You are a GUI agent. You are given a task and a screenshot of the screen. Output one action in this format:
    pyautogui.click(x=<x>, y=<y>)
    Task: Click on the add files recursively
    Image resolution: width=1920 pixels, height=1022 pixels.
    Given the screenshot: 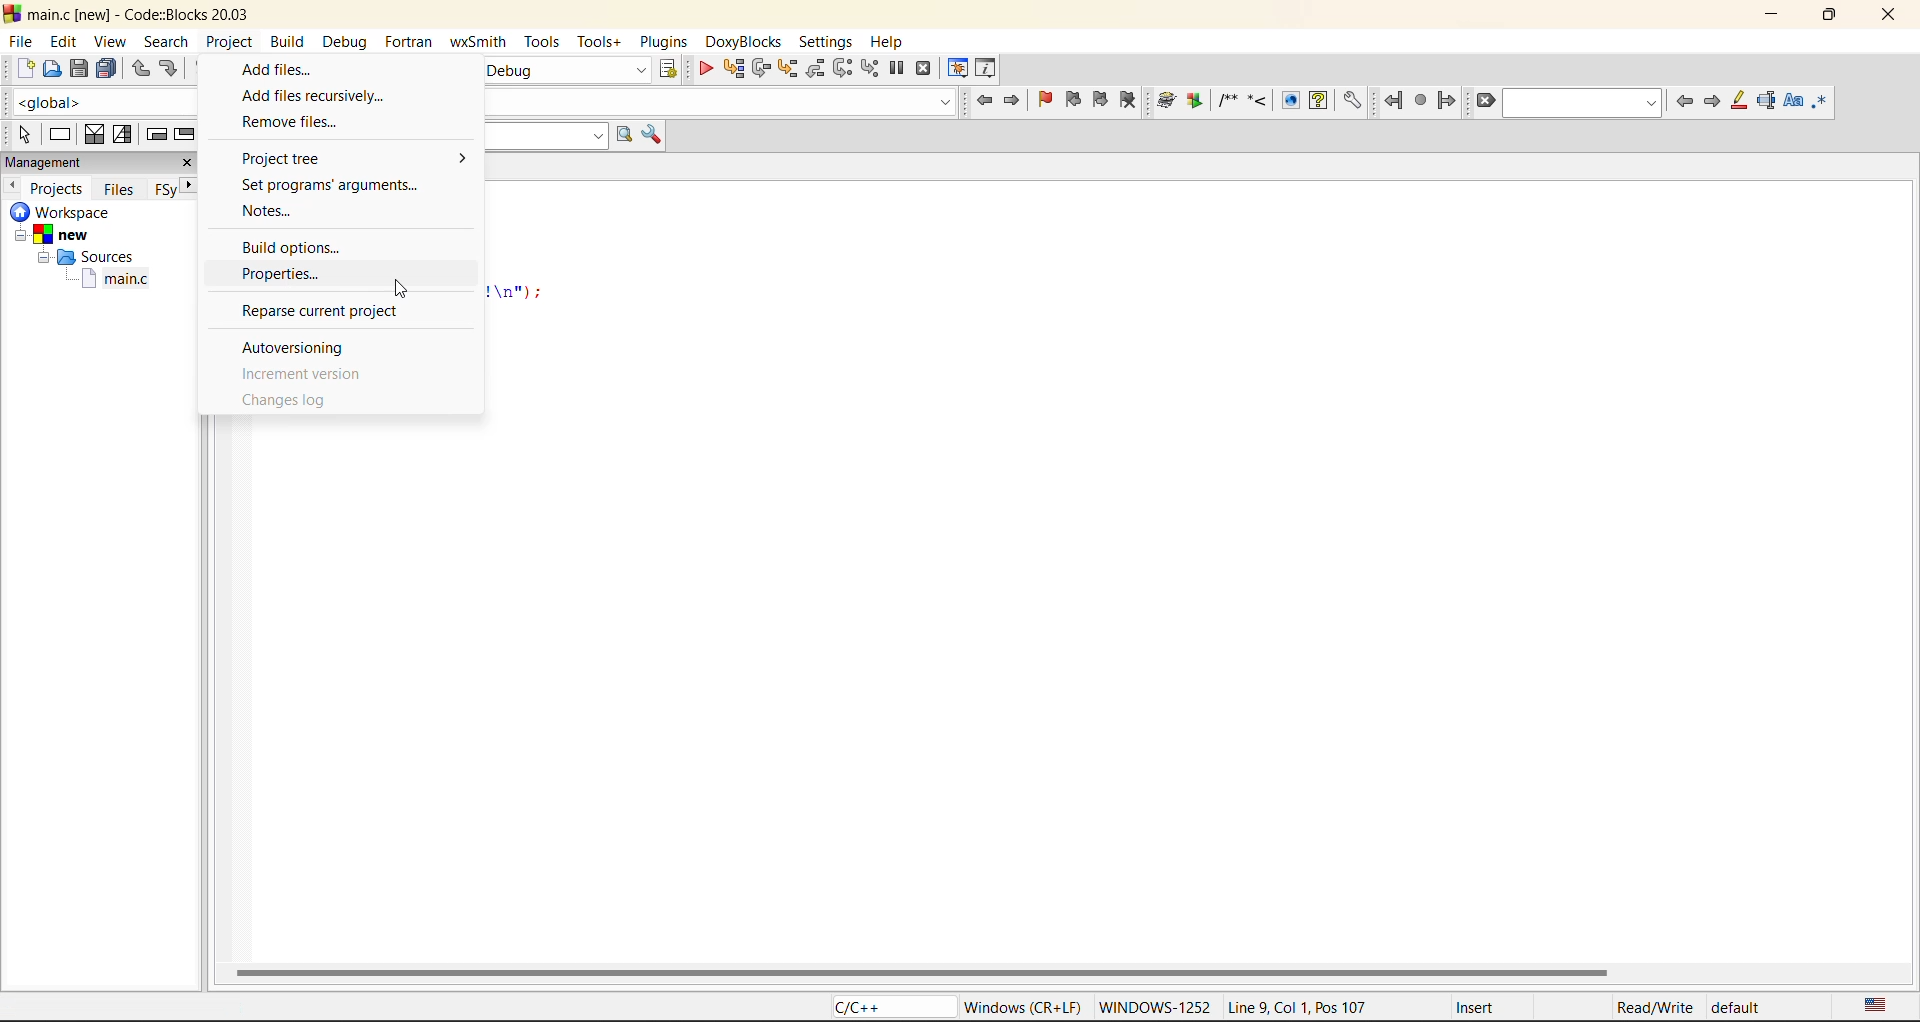 What is the action you would take?
    pyautogui.click(x=321, y=95)
    